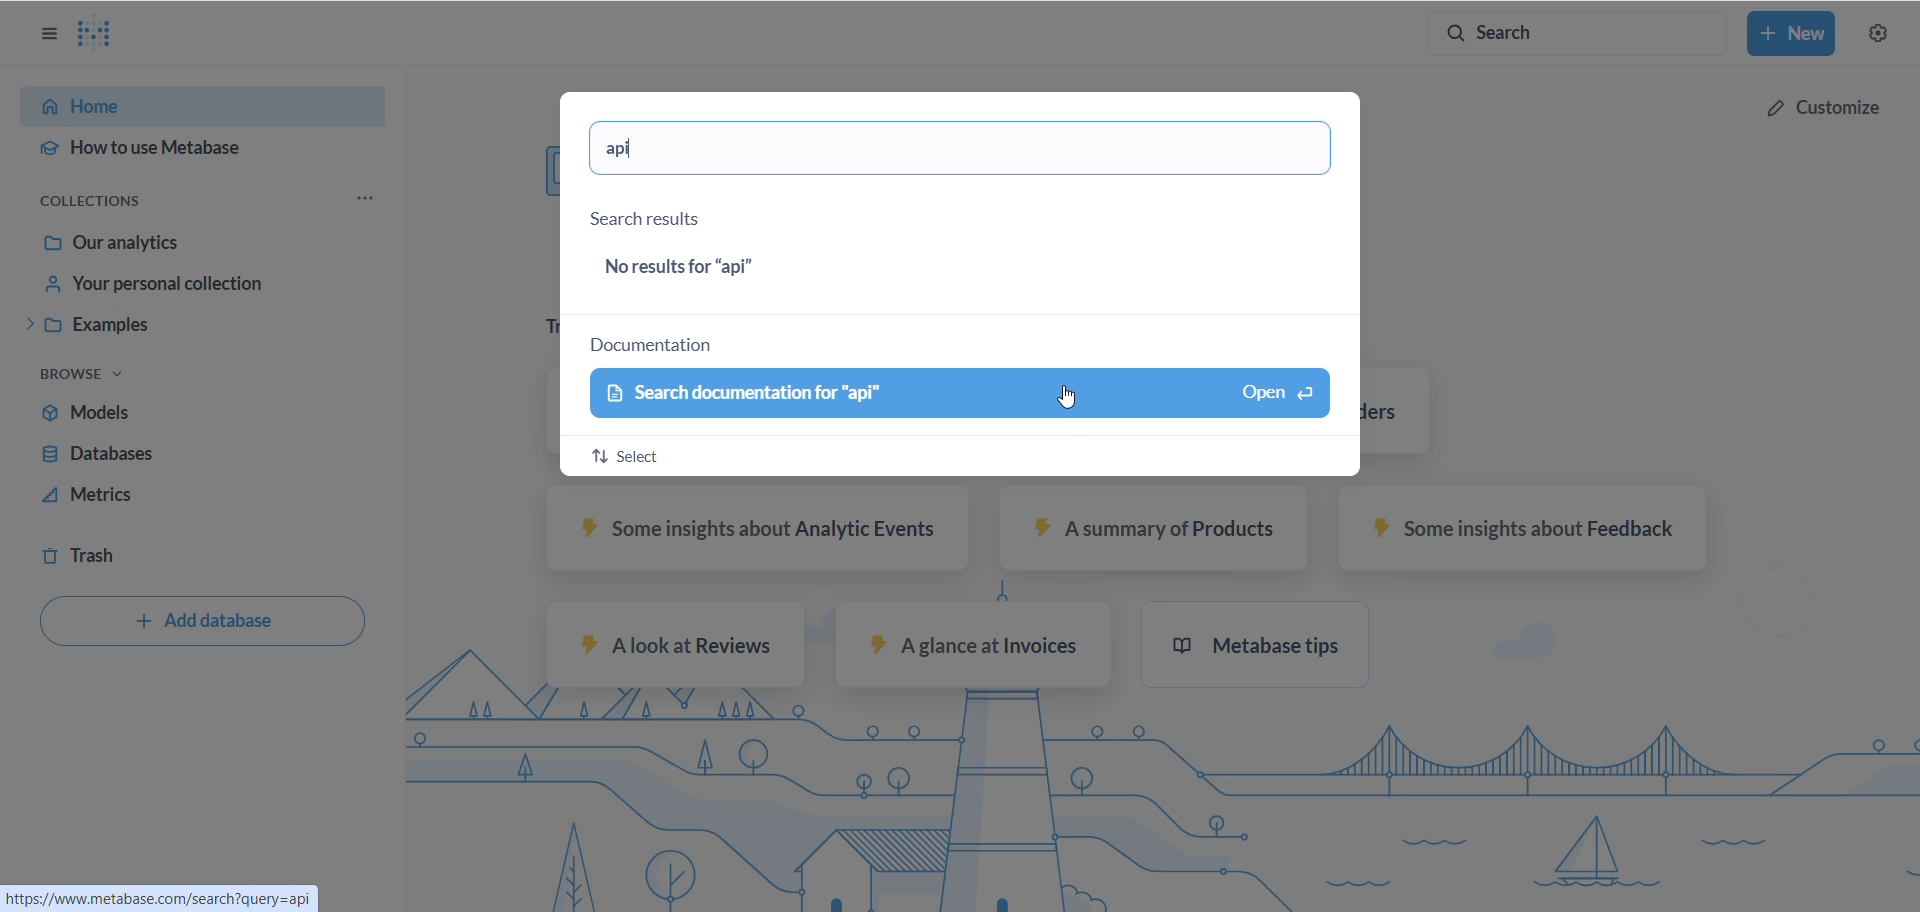  I want to click on your personal collection, so click(179, 289).